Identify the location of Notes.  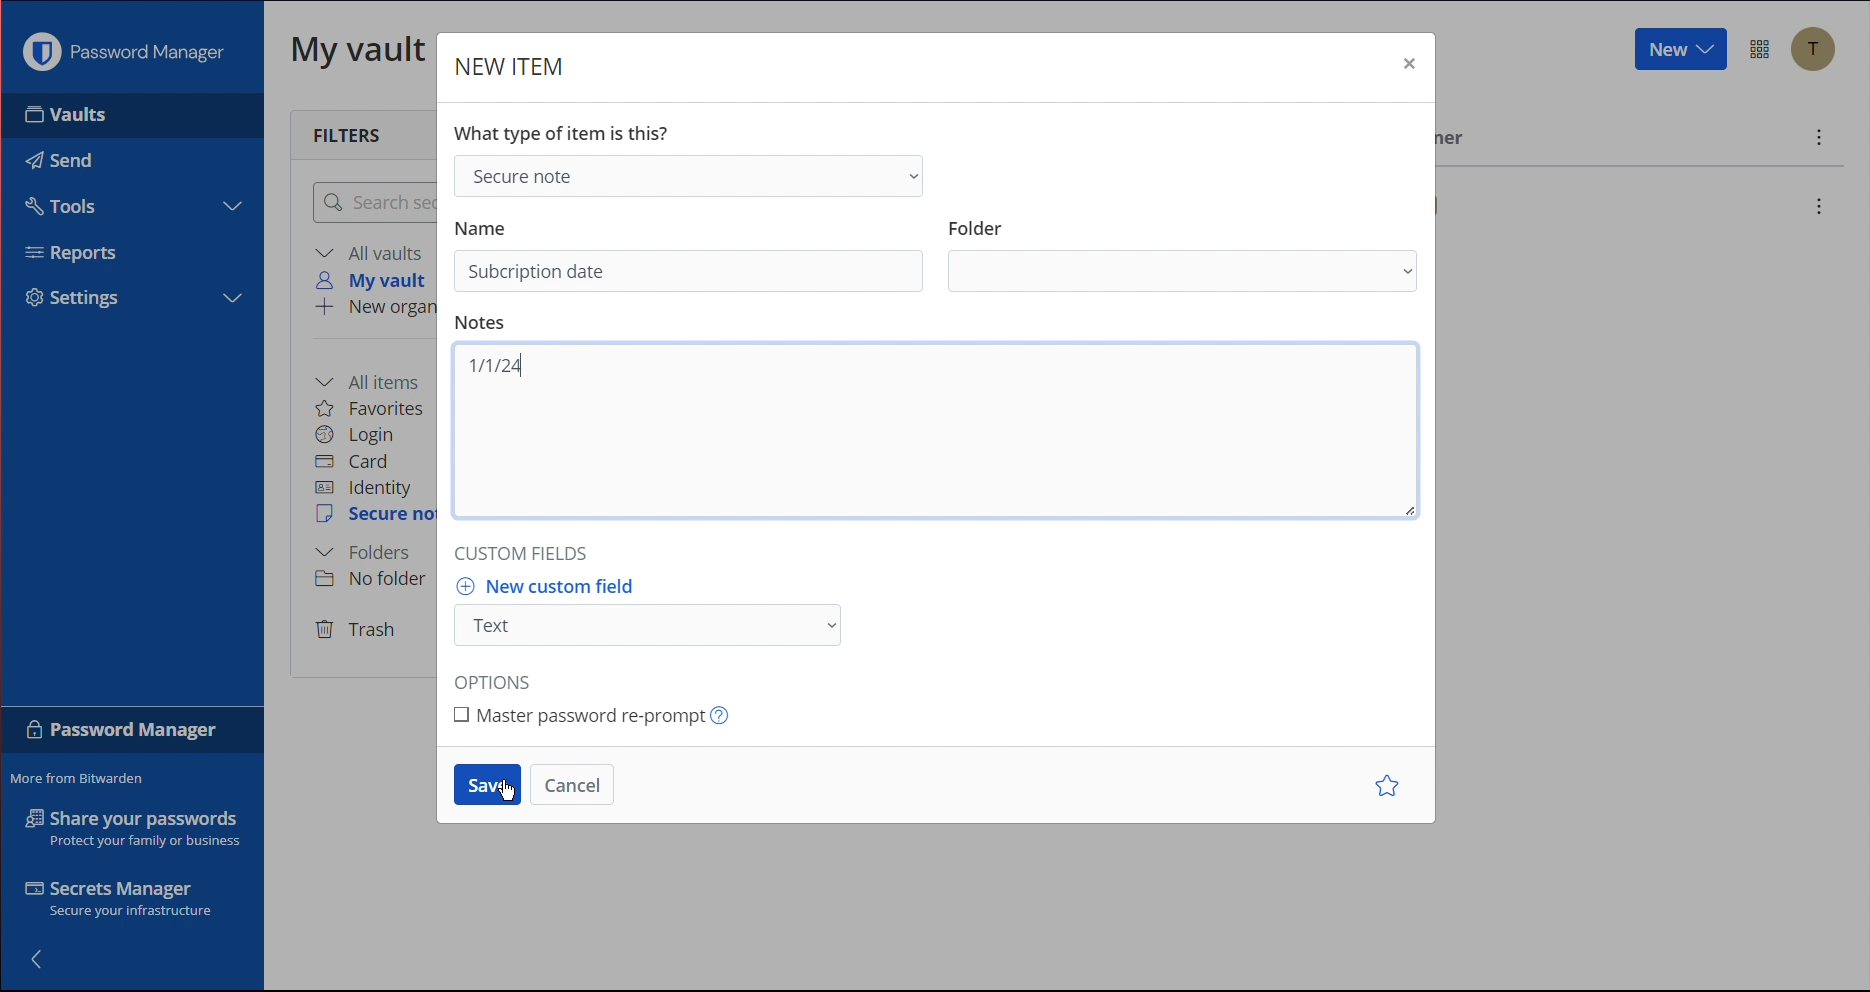
(484, 323).